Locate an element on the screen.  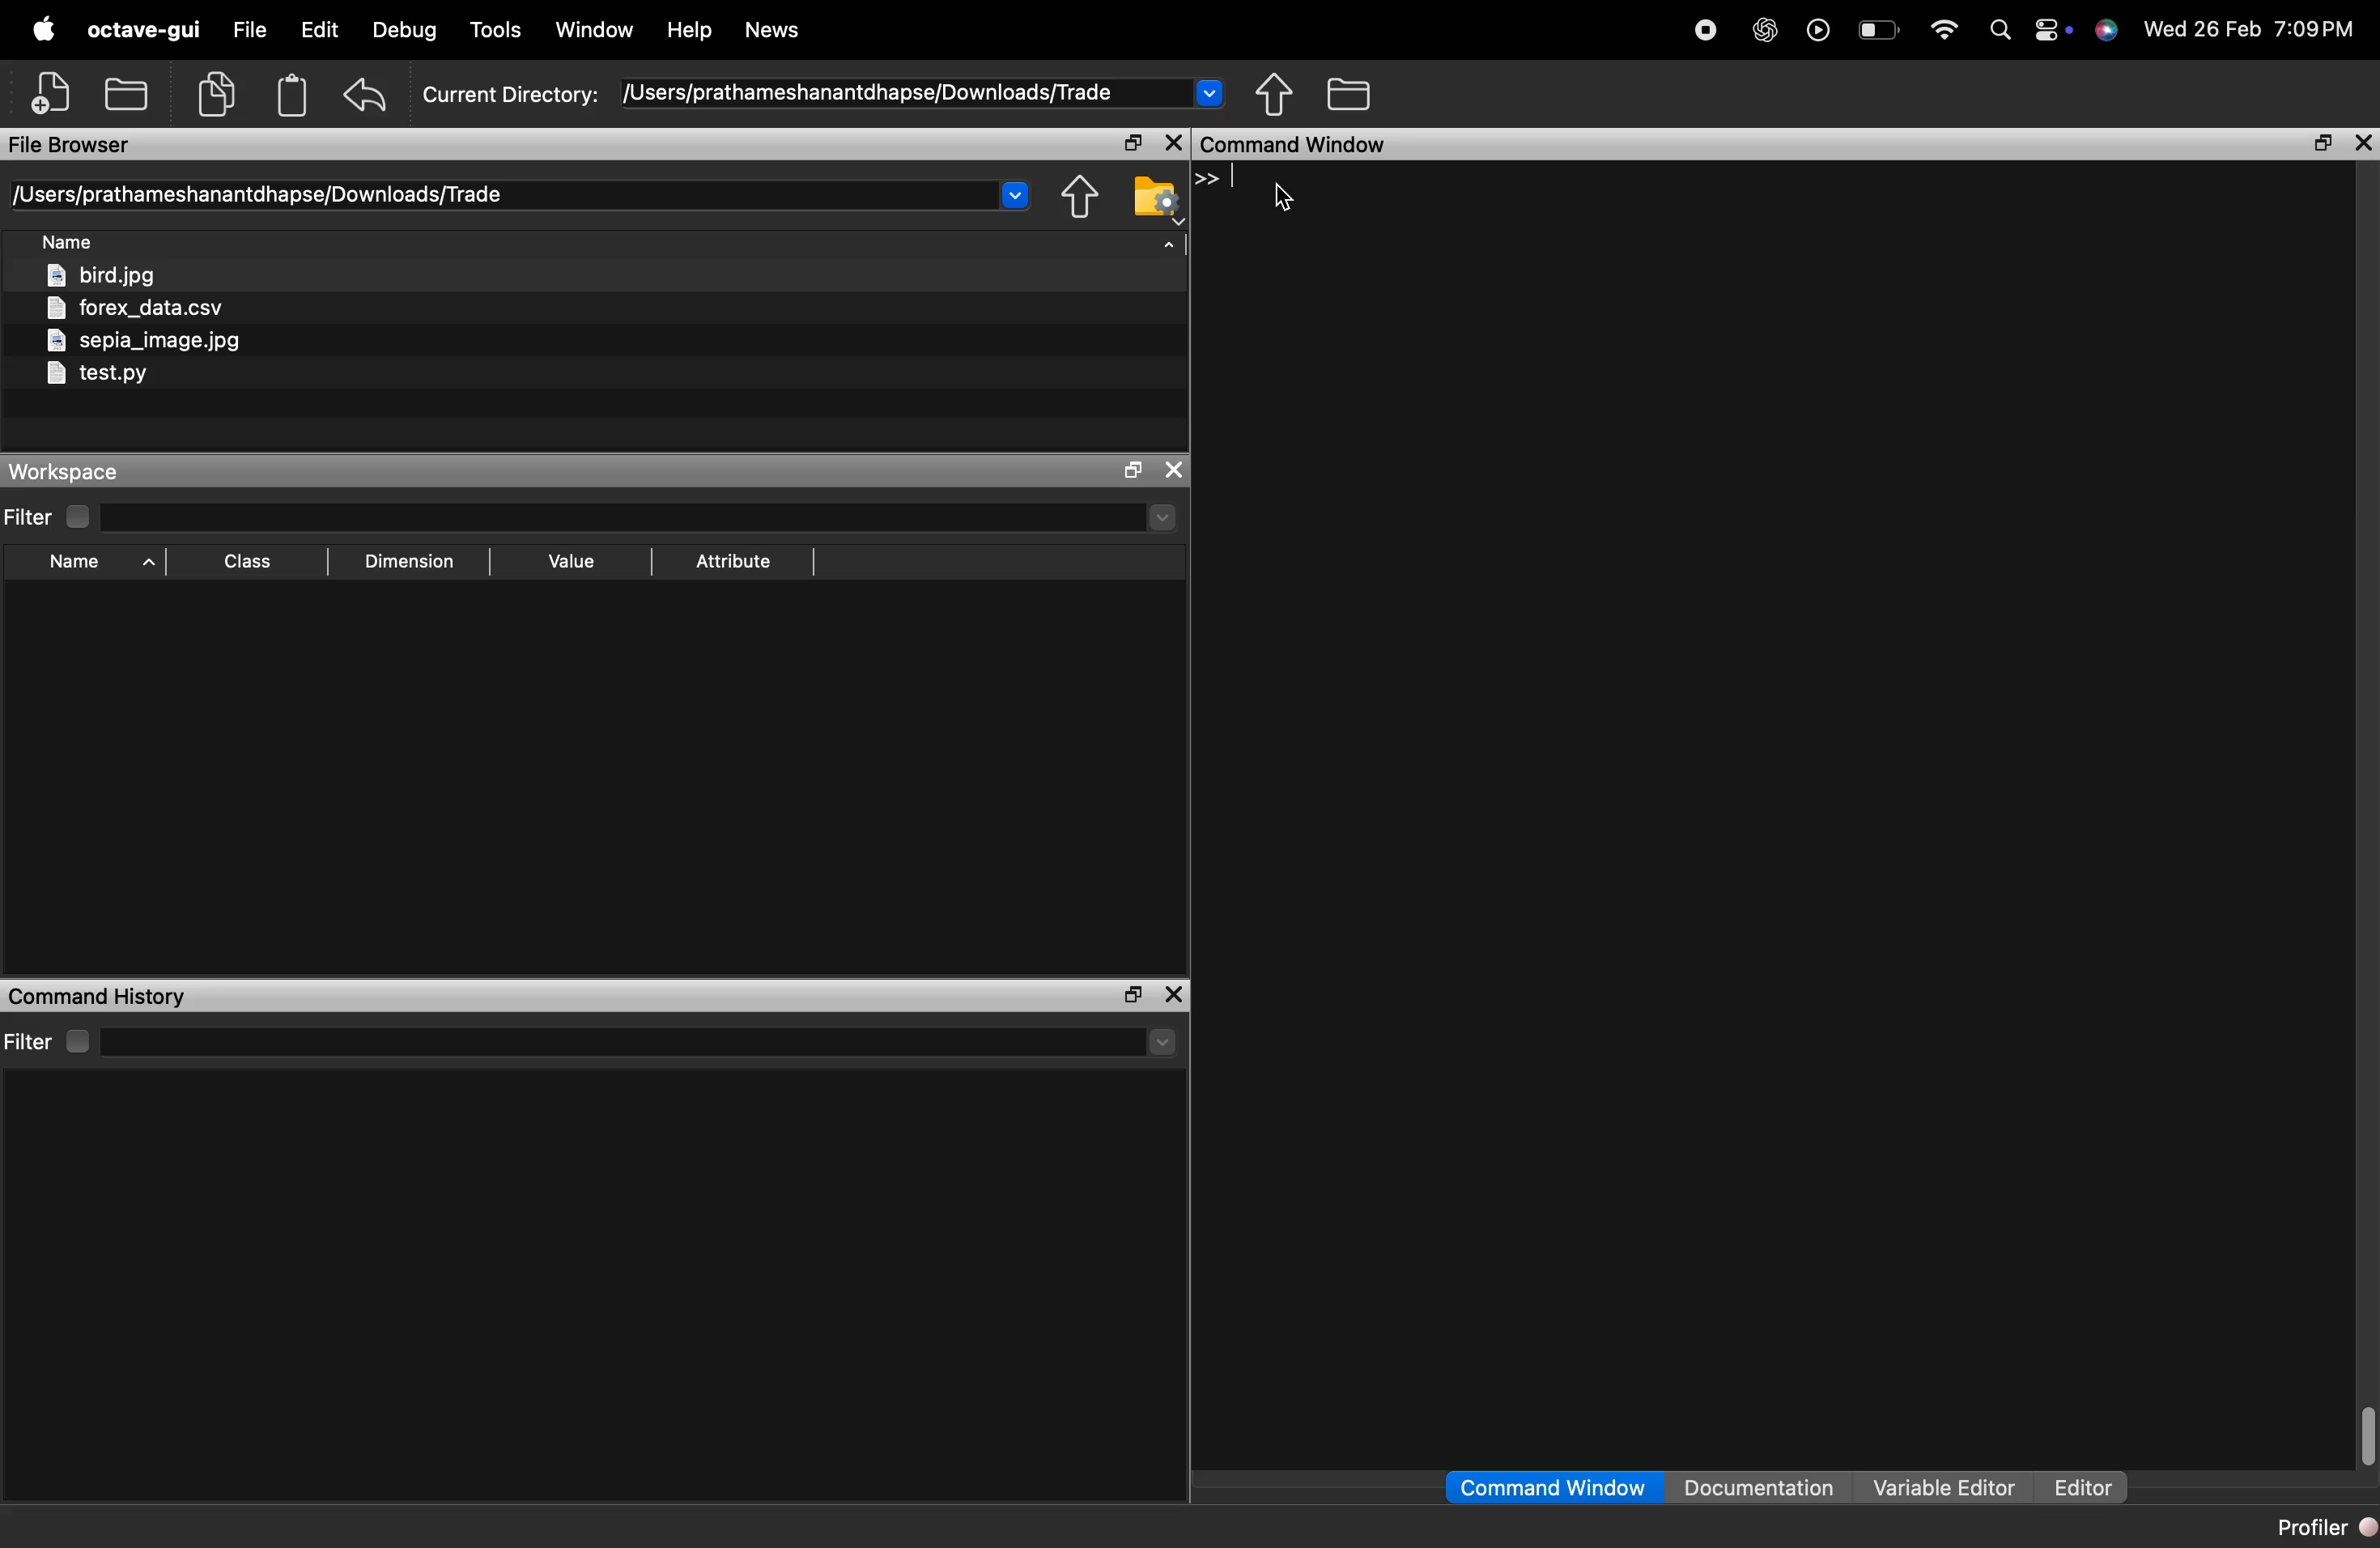
variable editor is located at coordinates (1945, 1488).